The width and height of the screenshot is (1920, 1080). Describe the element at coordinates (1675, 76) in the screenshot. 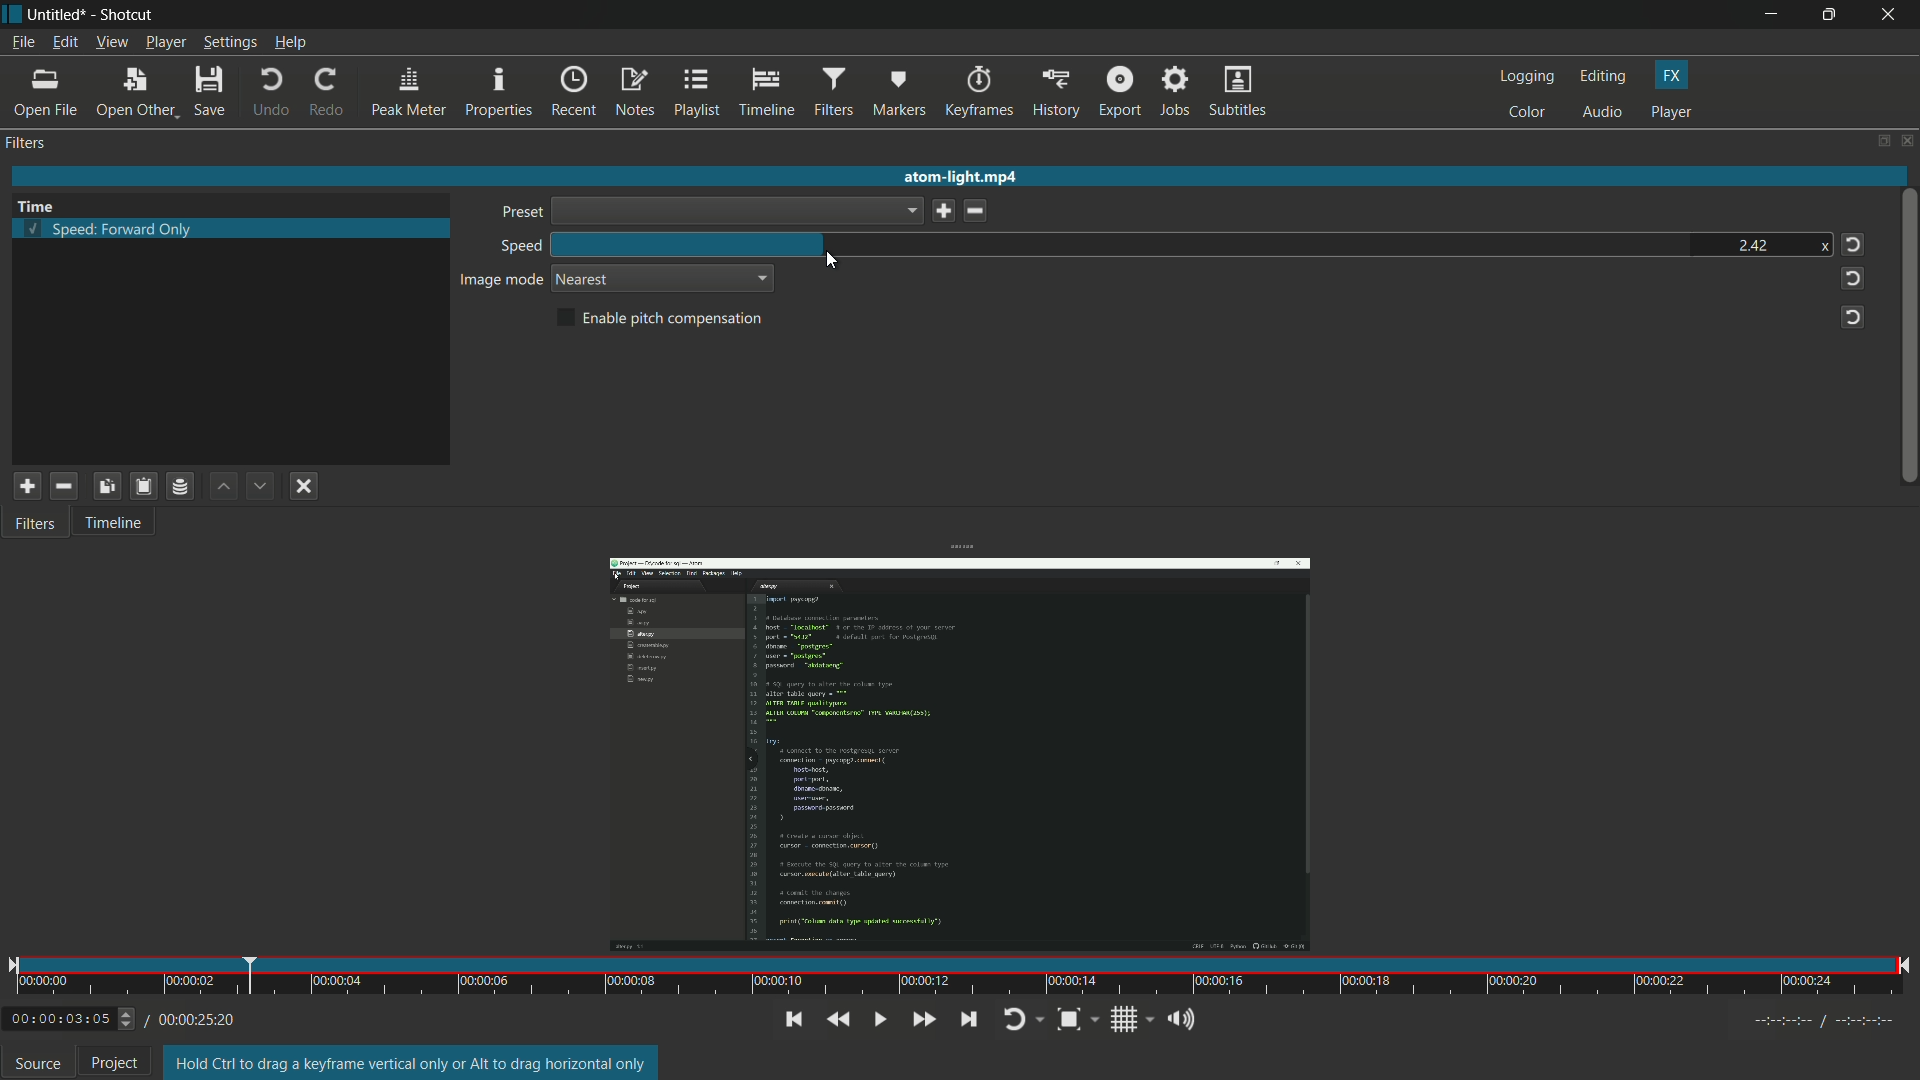

I see `fx` at that location.